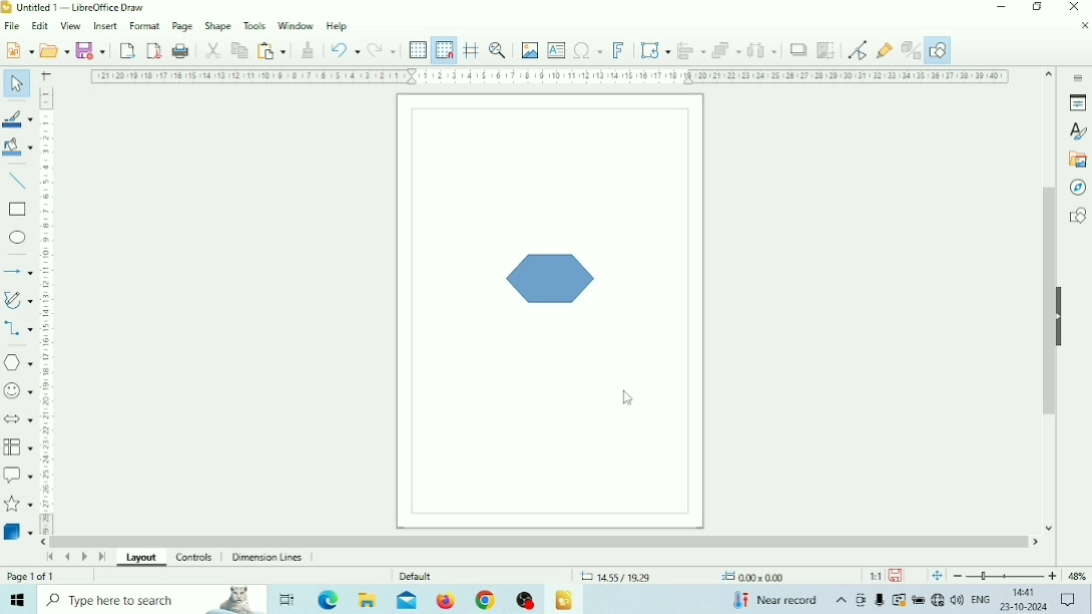  Describe the element at coordinates (551, 77) in the screenshot. I see `Horizontal scale` at that location.